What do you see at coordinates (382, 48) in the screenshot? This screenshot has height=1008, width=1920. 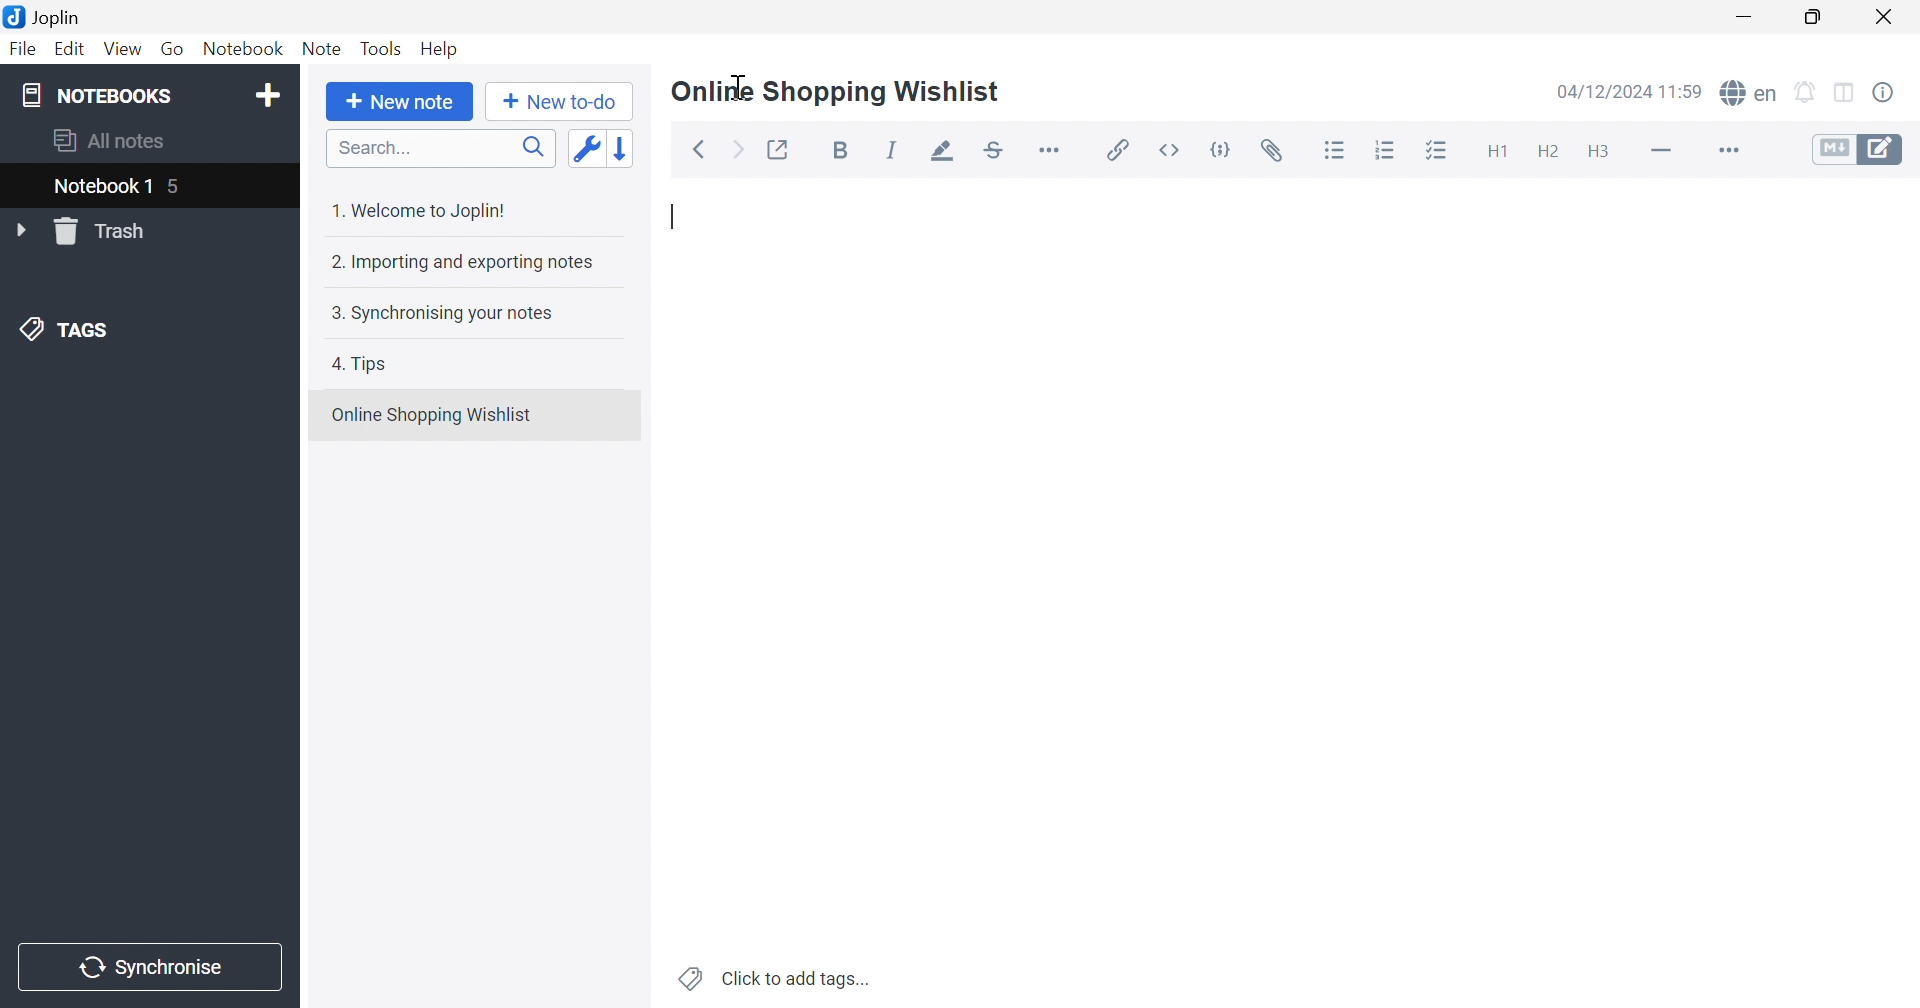 I see `Tools` at bounding box center [382, 48].